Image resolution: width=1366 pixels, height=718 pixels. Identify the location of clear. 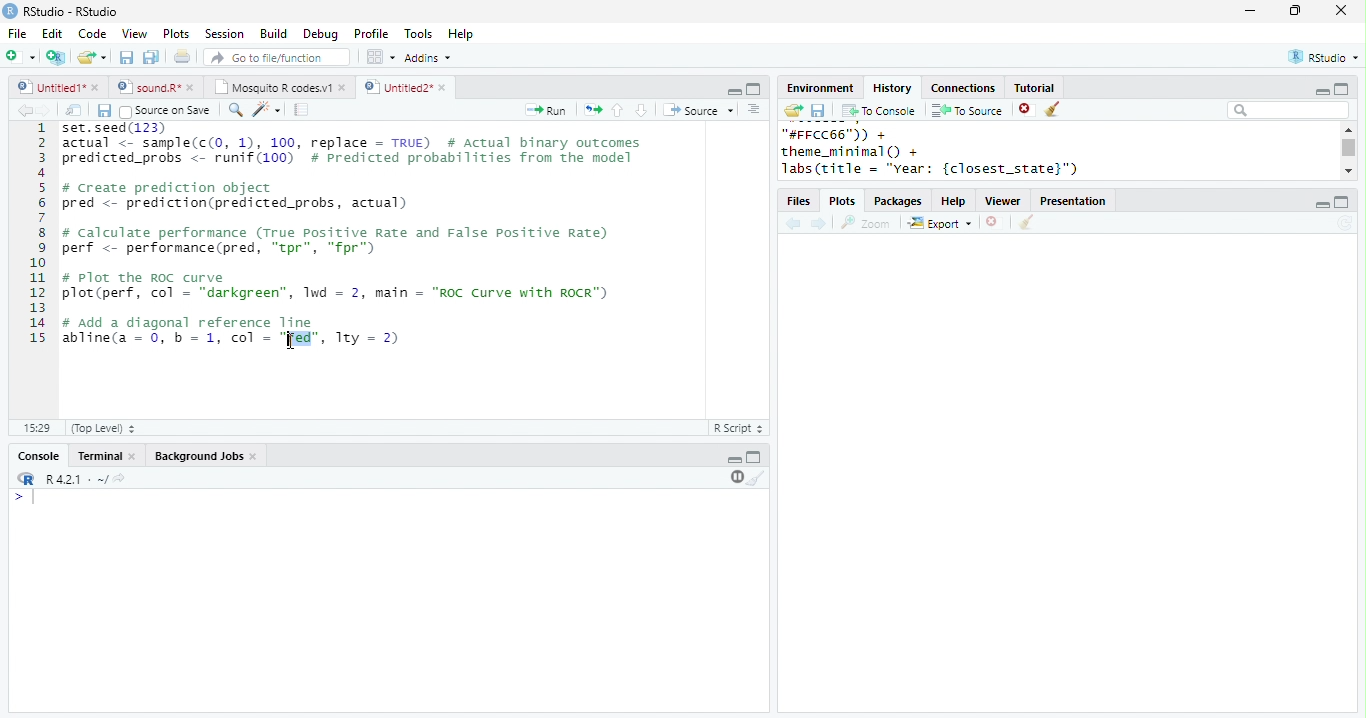
(757, 477).